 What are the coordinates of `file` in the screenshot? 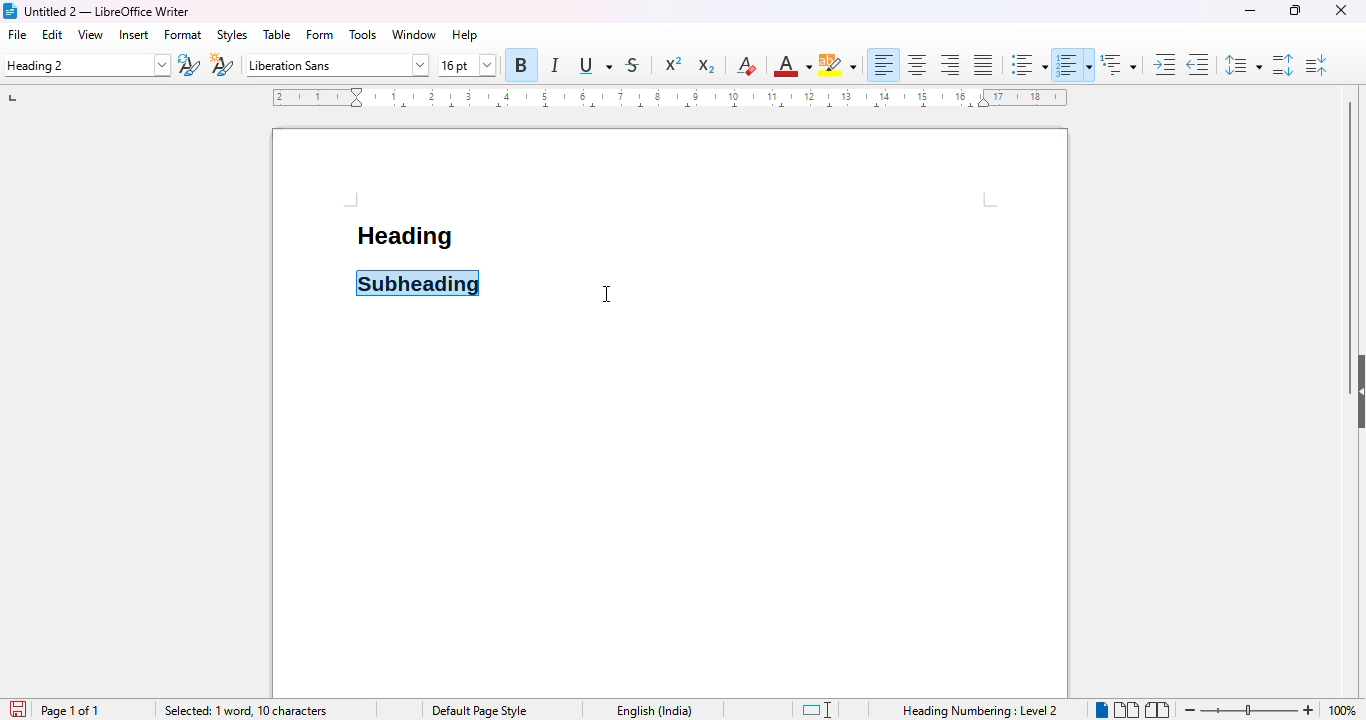 It's located at (17, 34).